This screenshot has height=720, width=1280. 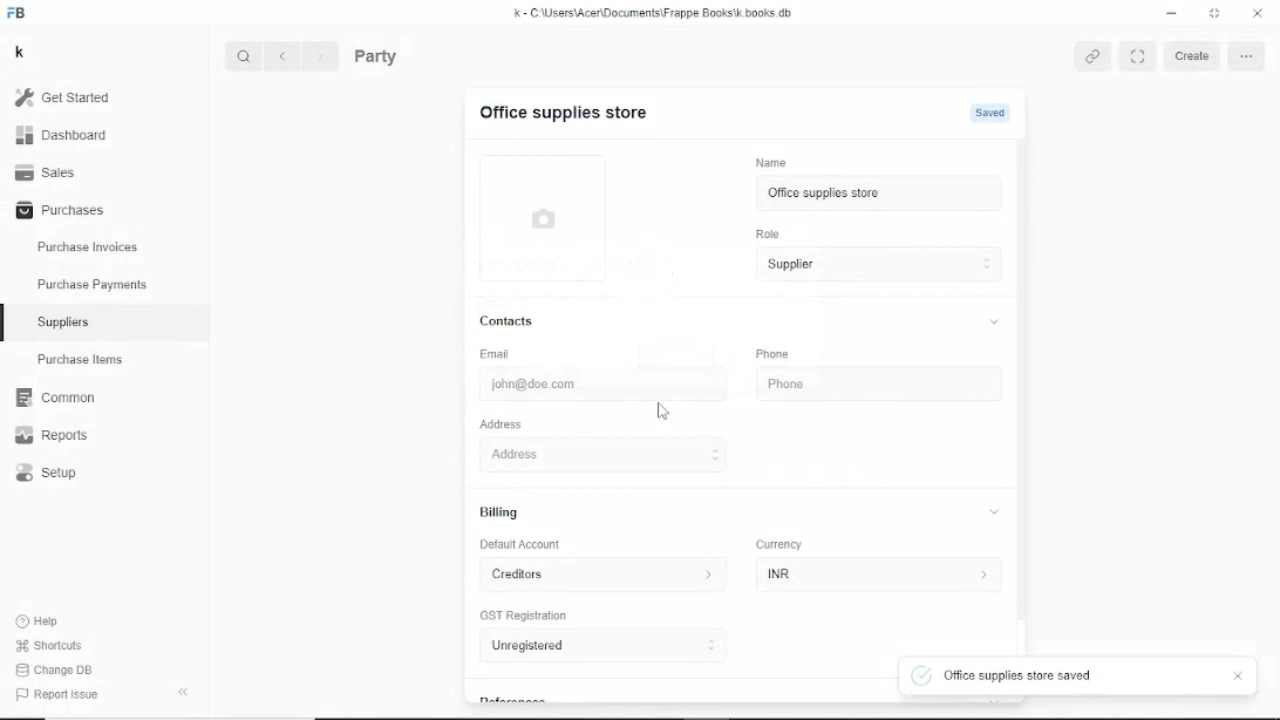 I want to click on Unregistered, so click(x=604, y=647).